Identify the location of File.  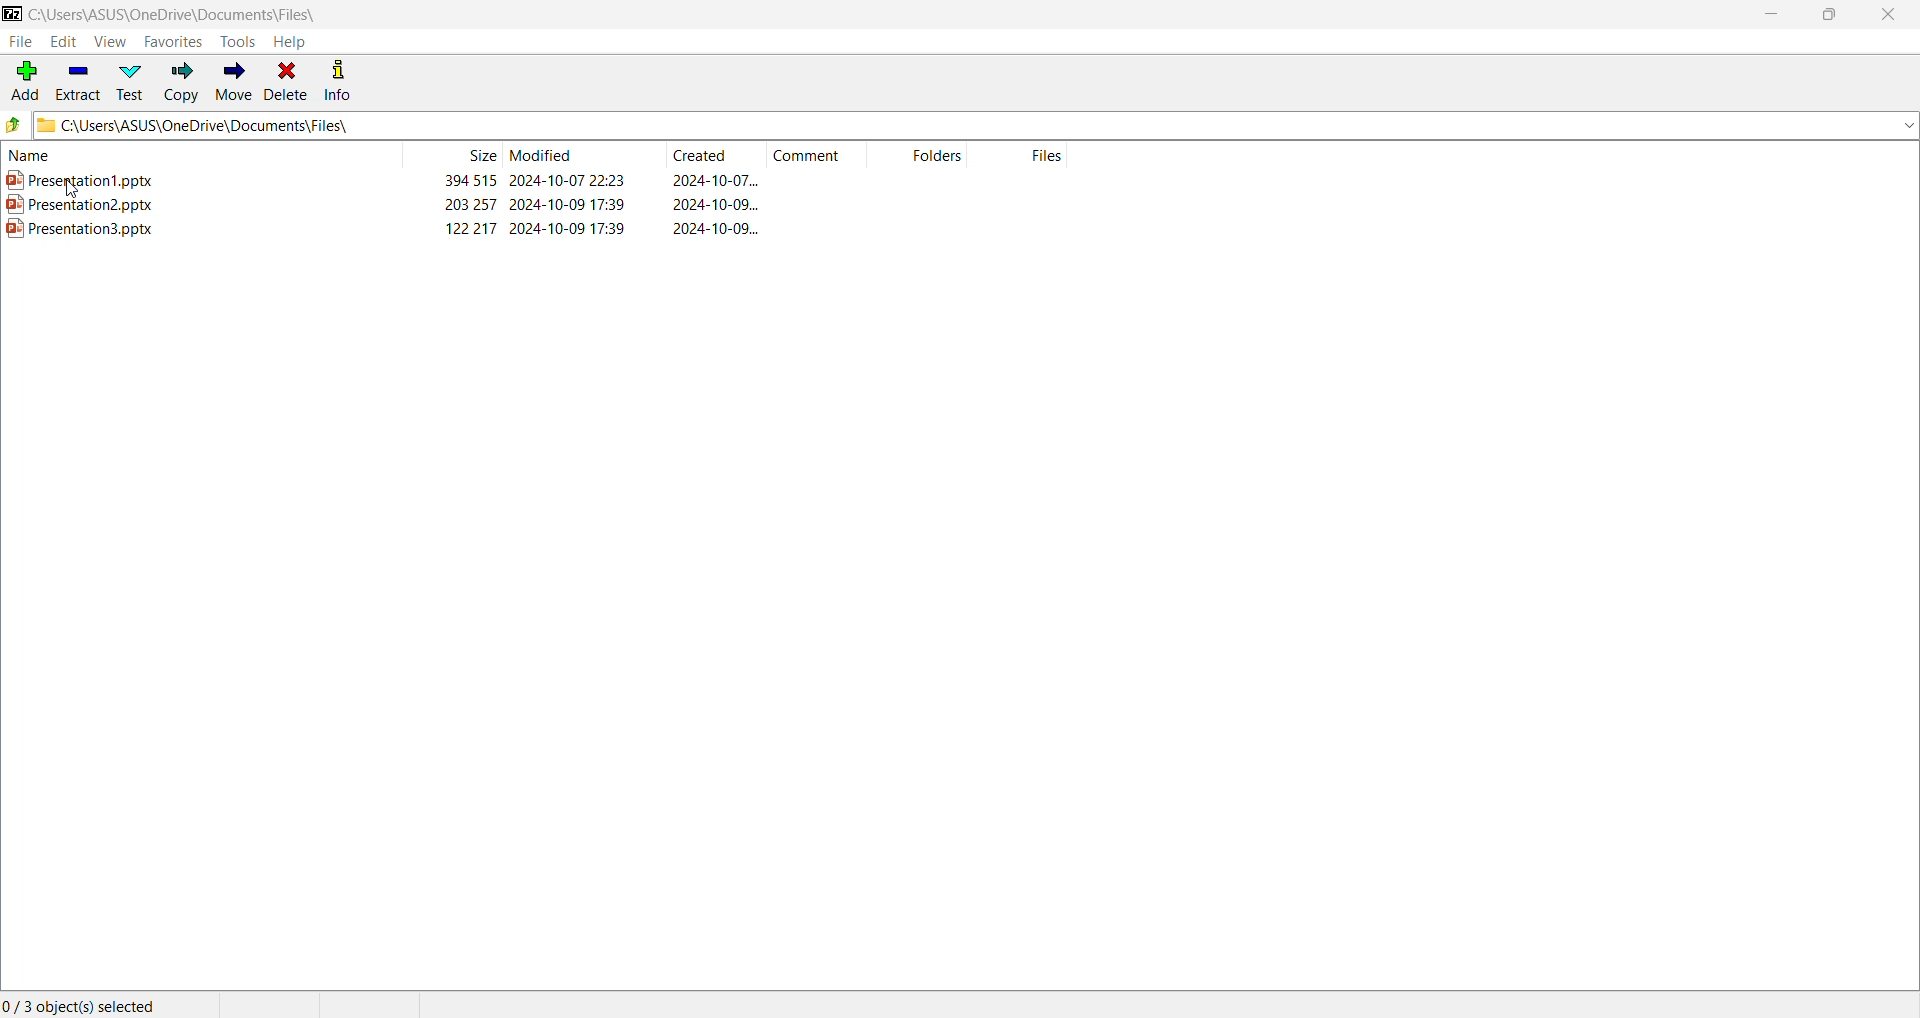
(23, 42).